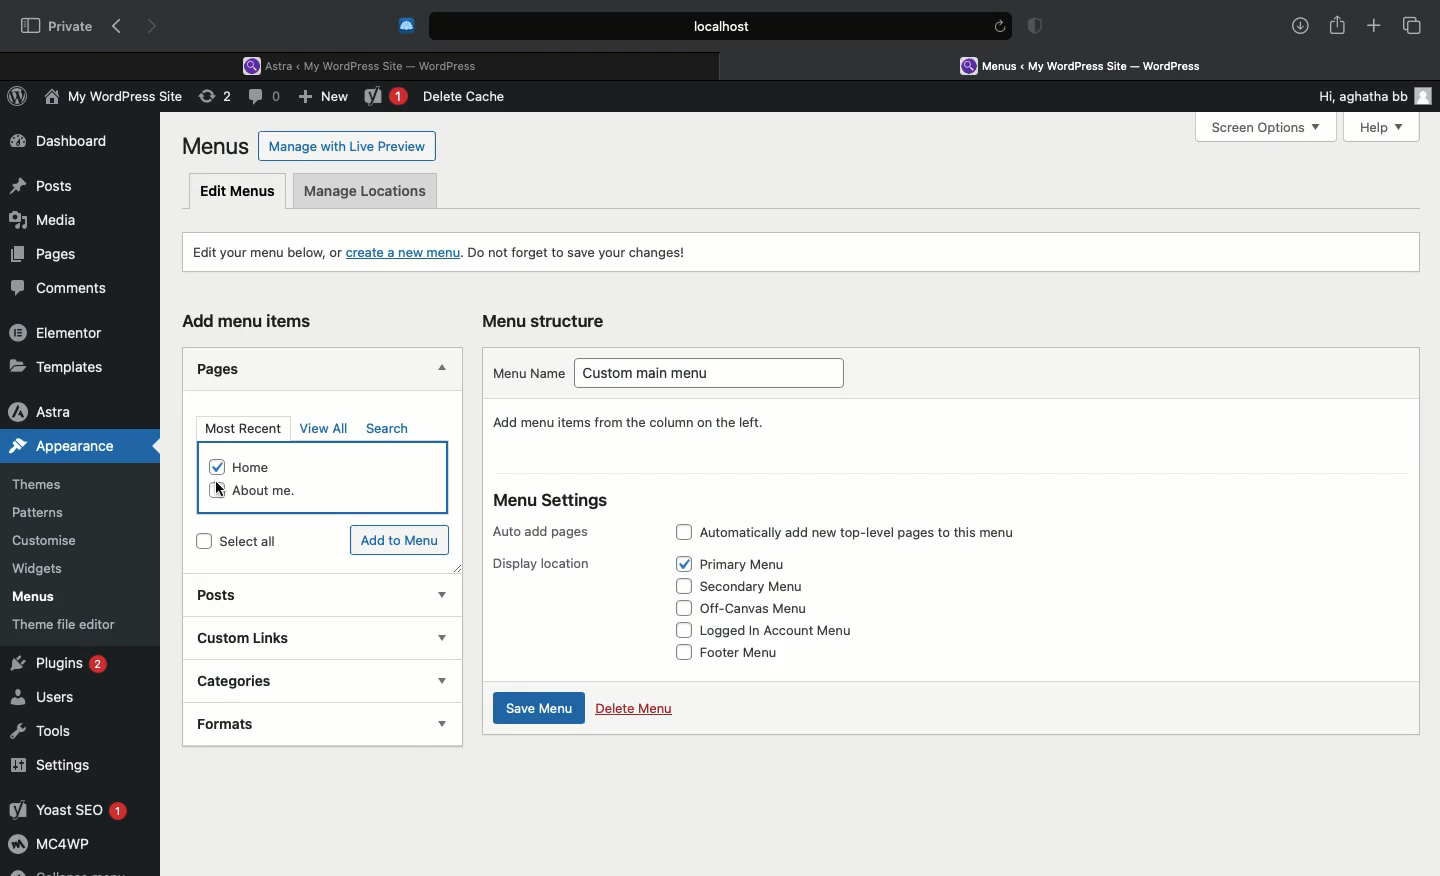 The width and height of the screenshot is (1440, 876). What do you see at coordinates (68, 289) in the screenshot?
I see `Comments` at bounding box center [68, 289].